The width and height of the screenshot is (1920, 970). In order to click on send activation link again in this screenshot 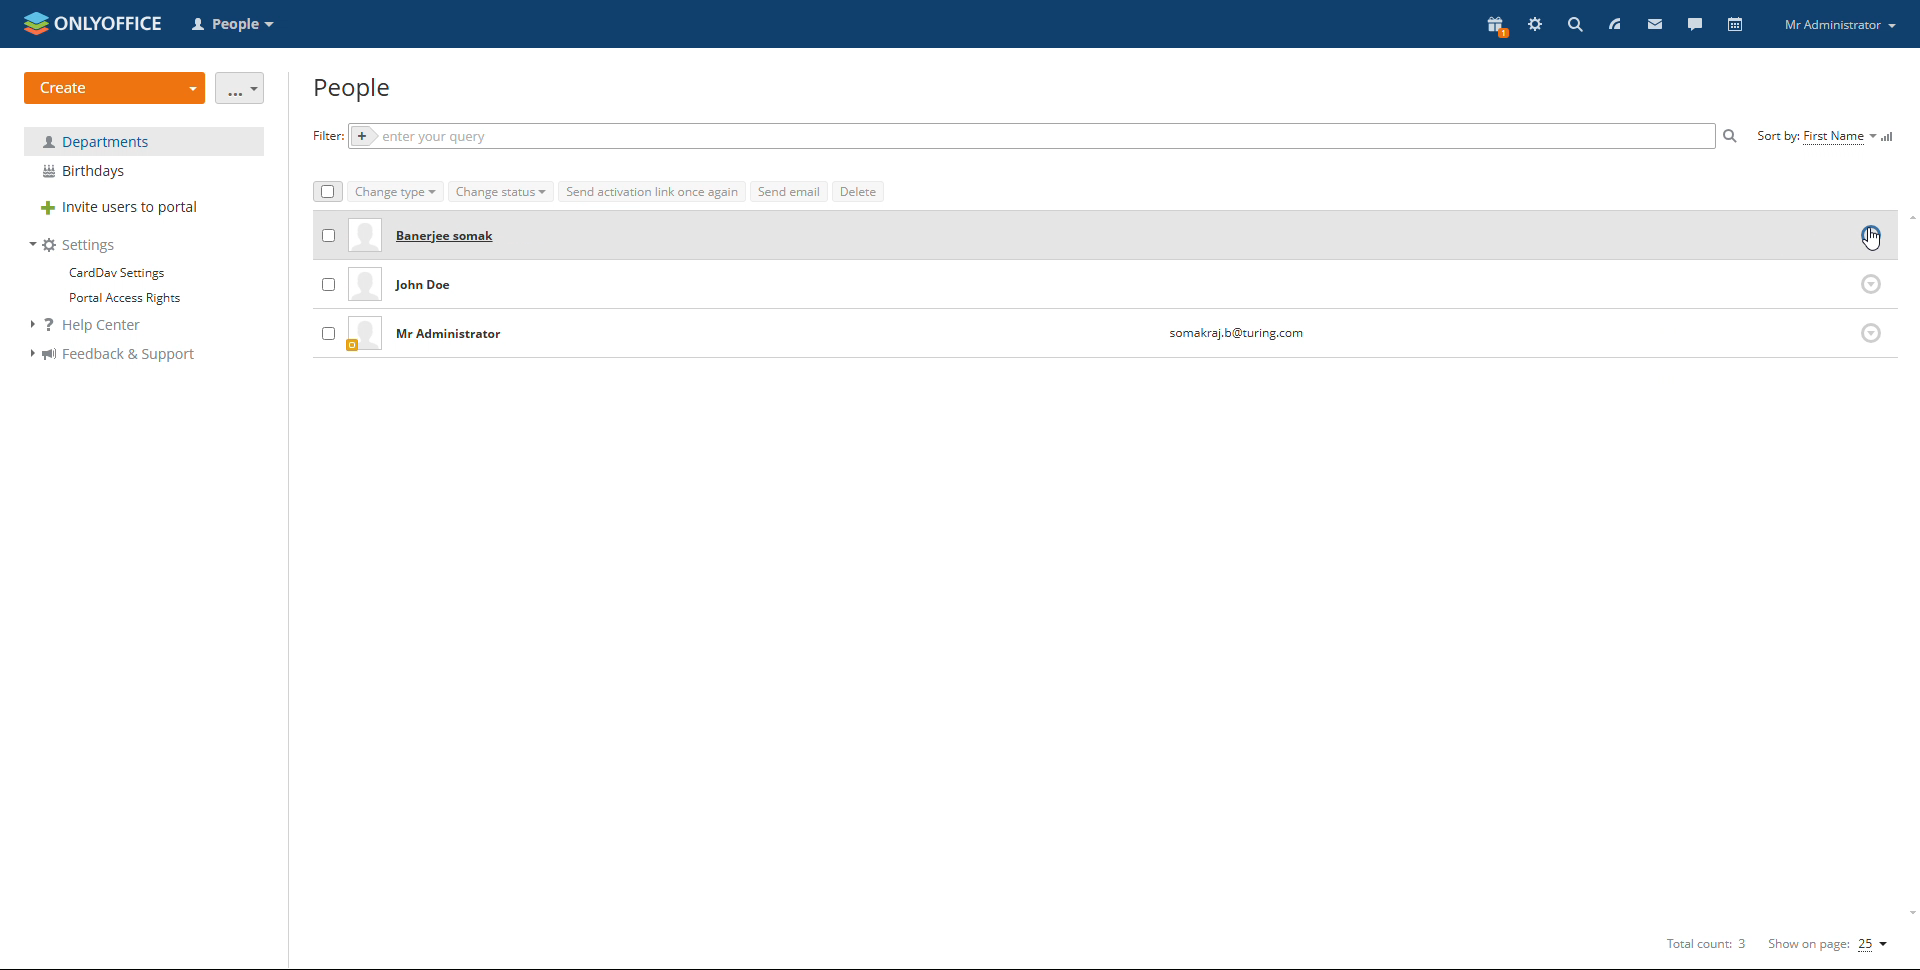, I will do `click(652, 191)`.